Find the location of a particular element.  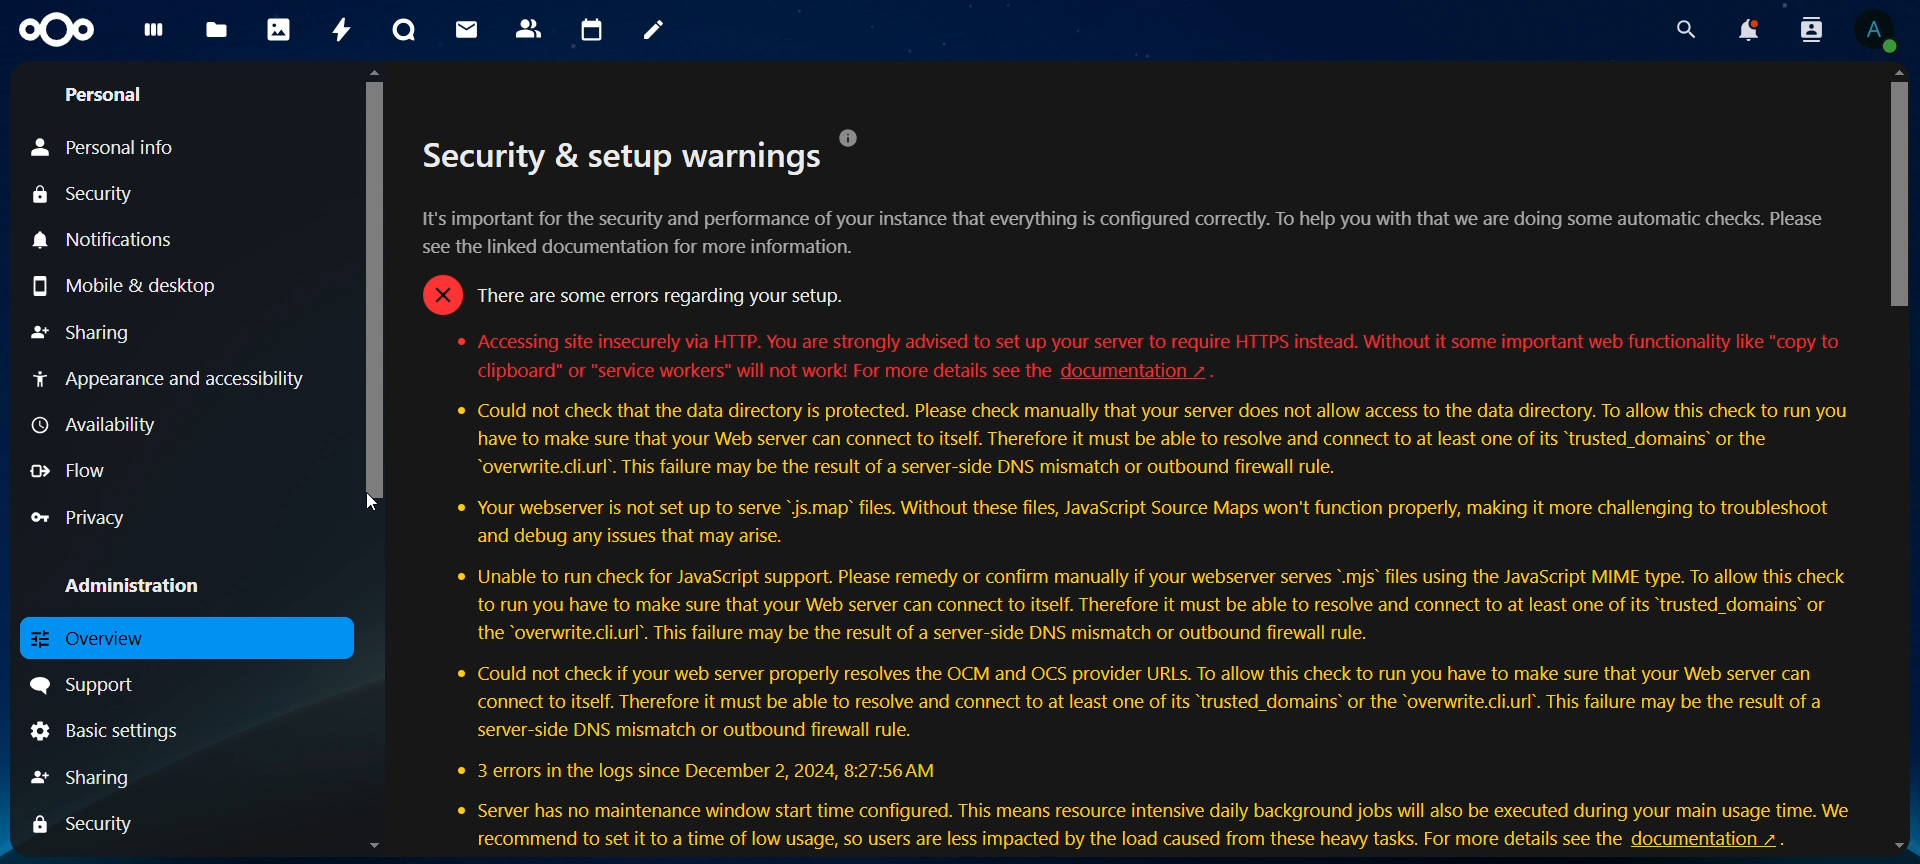

basic settings is located at coordinates (107, 730).